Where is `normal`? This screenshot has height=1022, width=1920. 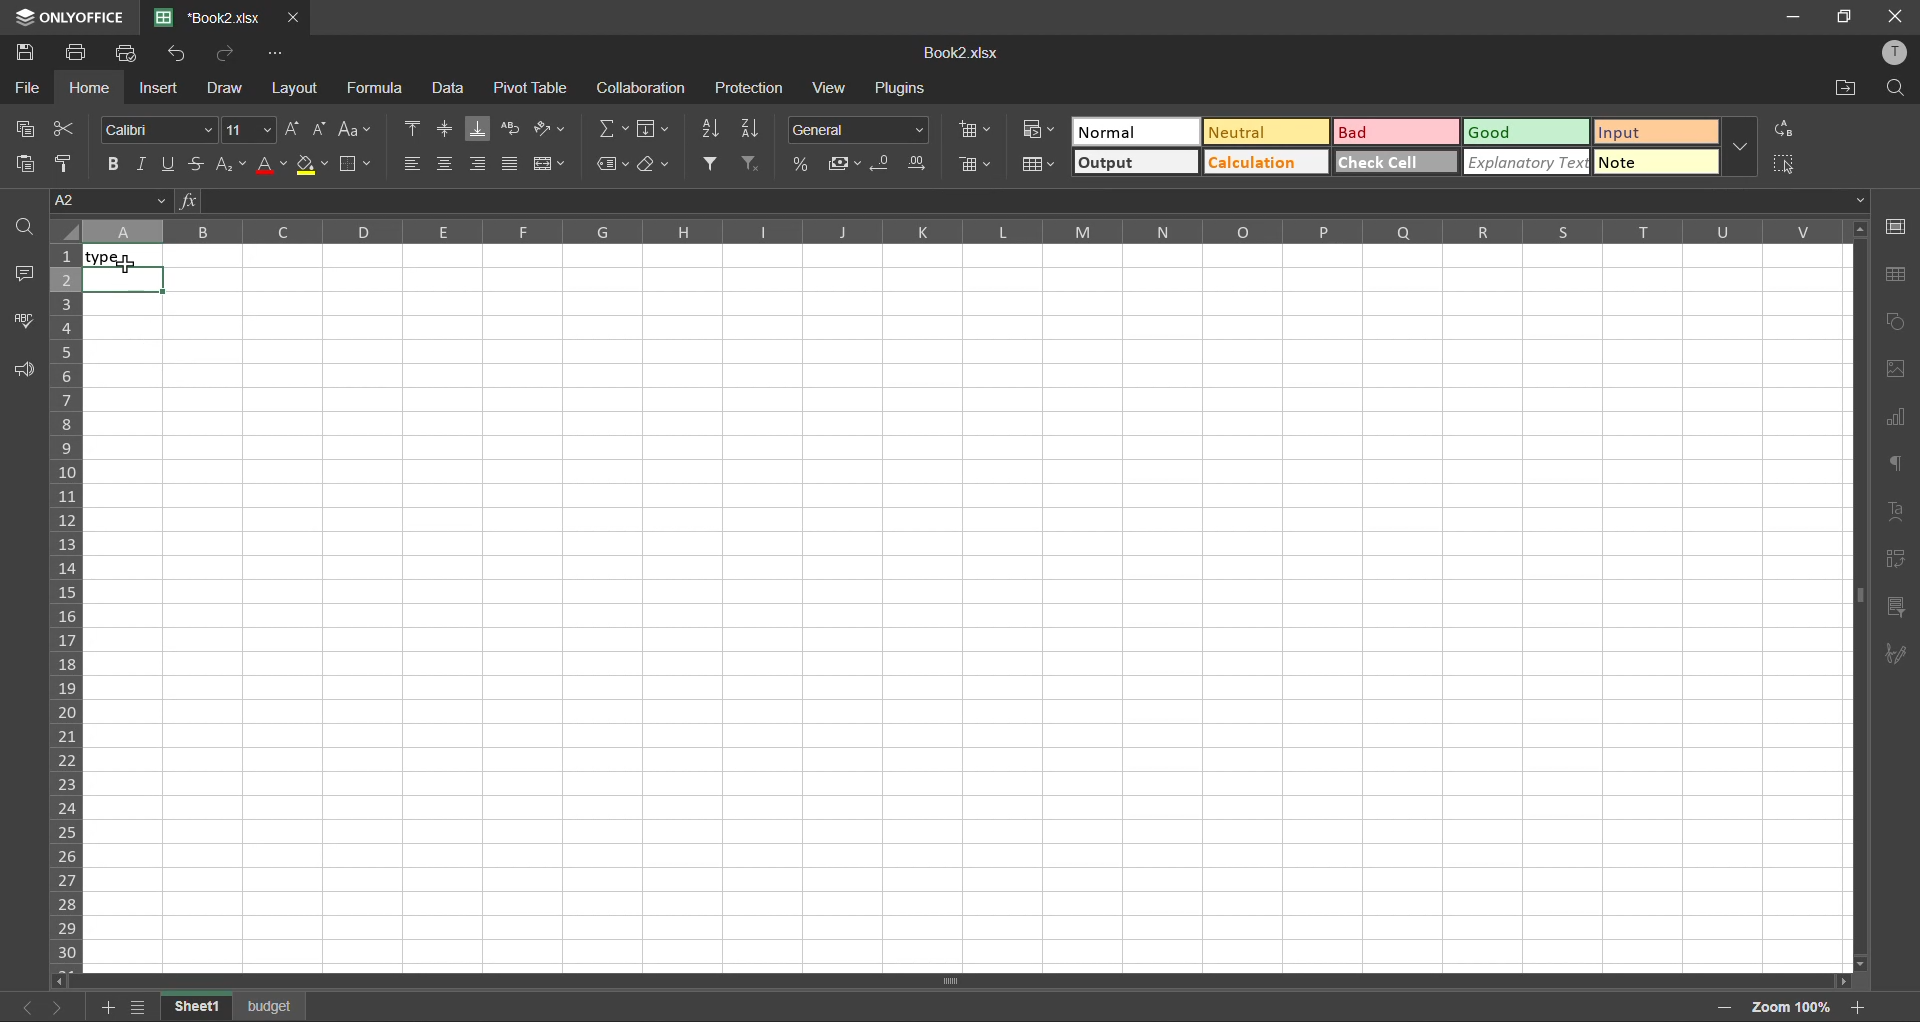 normal is located at coordinates (1139, 131).